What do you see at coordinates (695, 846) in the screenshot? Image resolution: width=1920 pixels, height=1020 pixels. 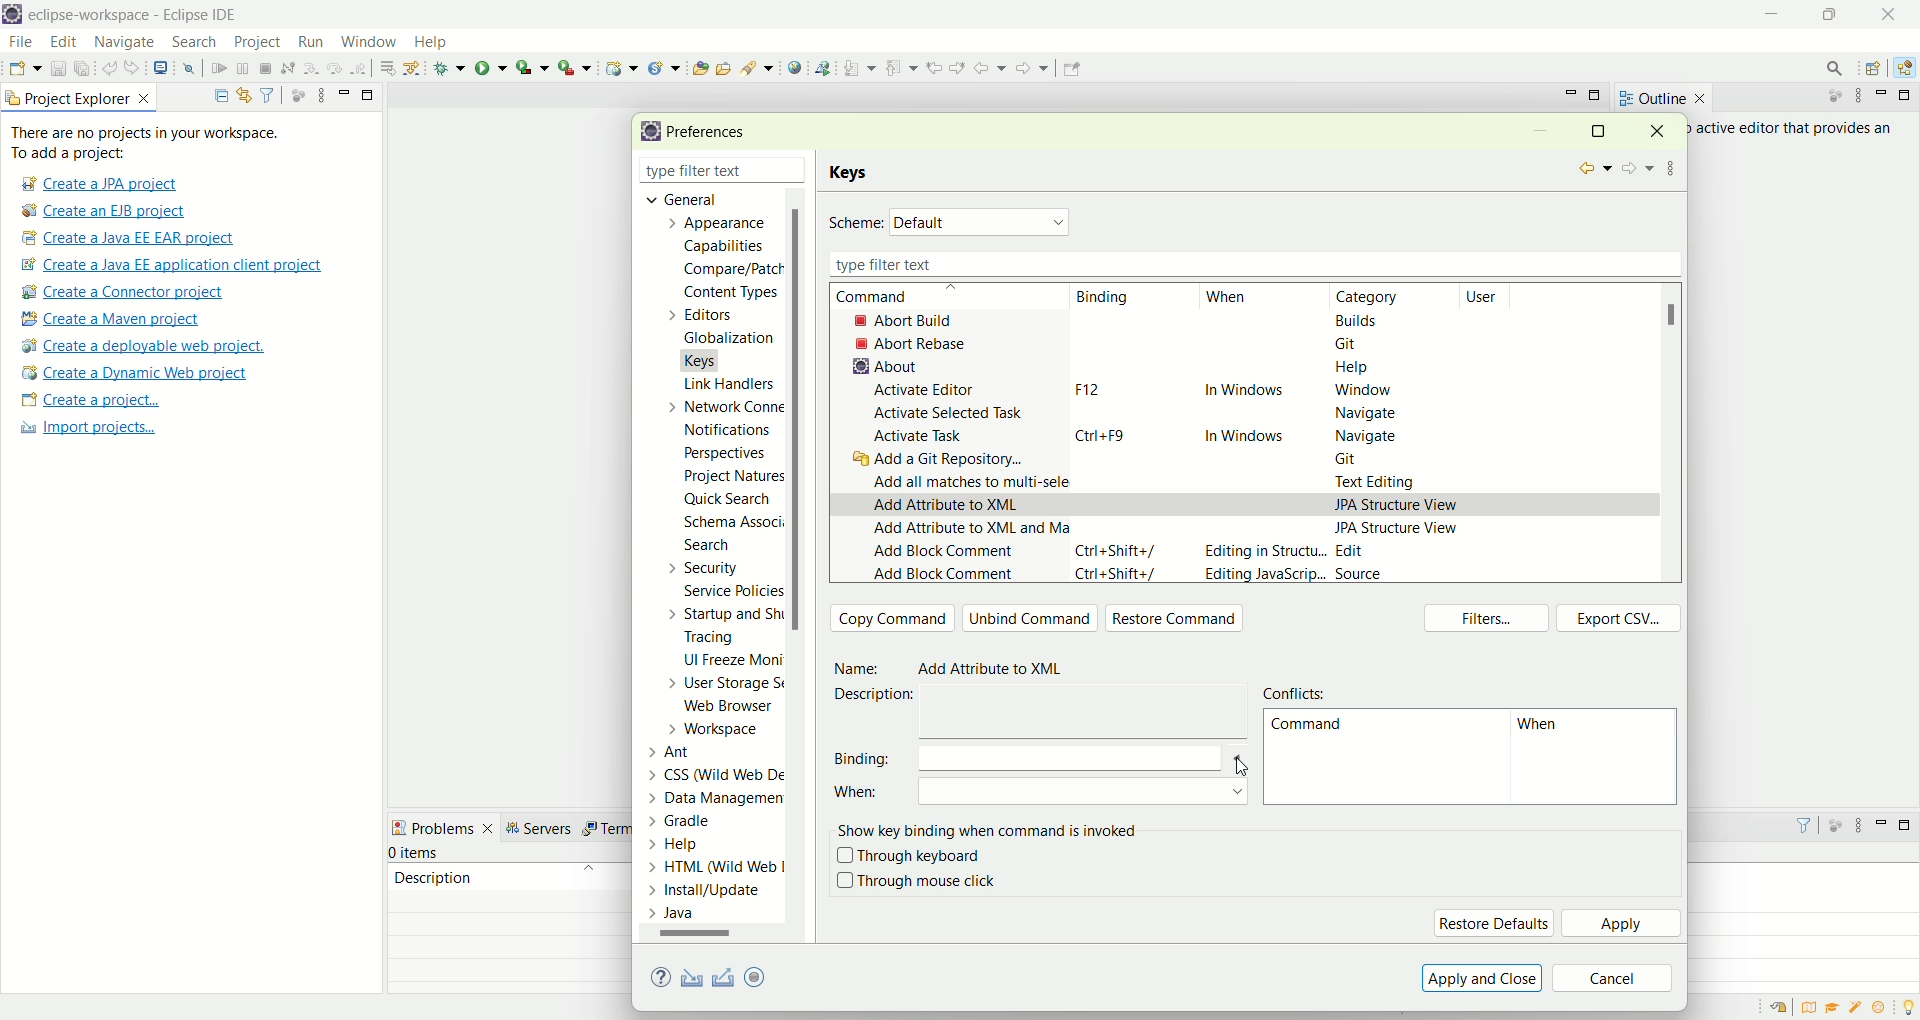 I see `Help` at bounding box center [695, 846].